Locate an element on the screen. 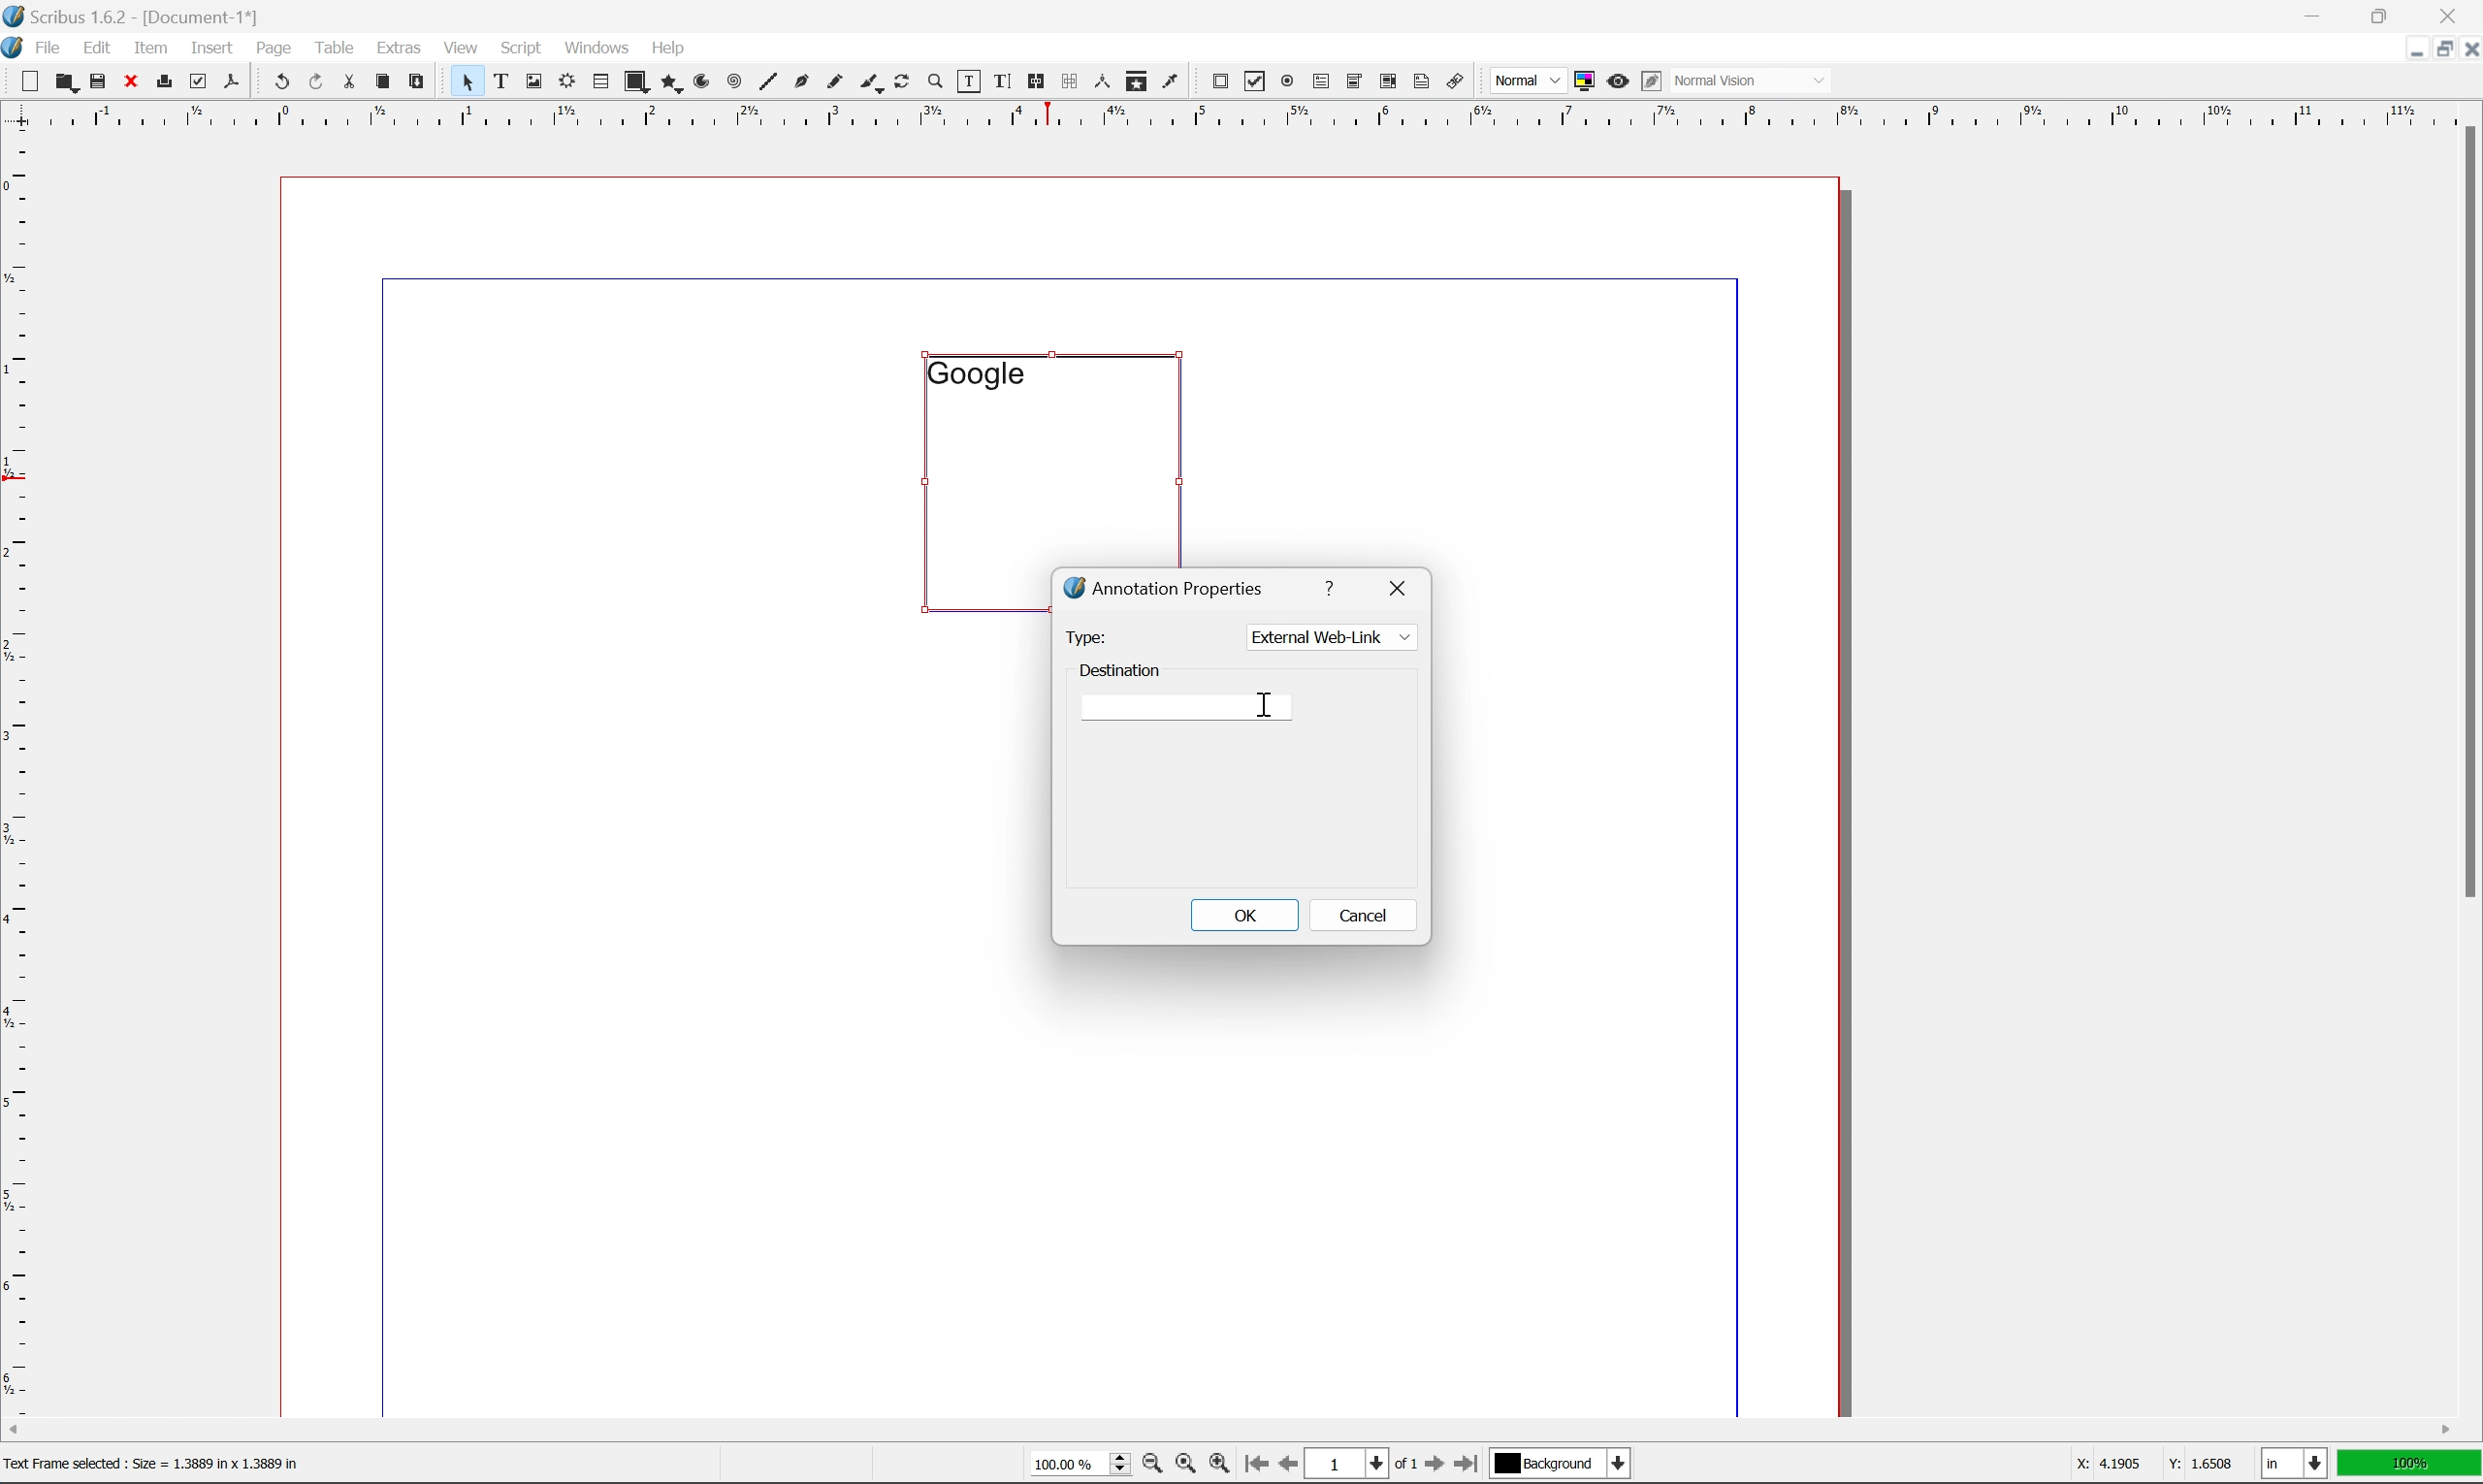 The image size is (2483, 1484). rotate item is located at coordinates (902, 83).